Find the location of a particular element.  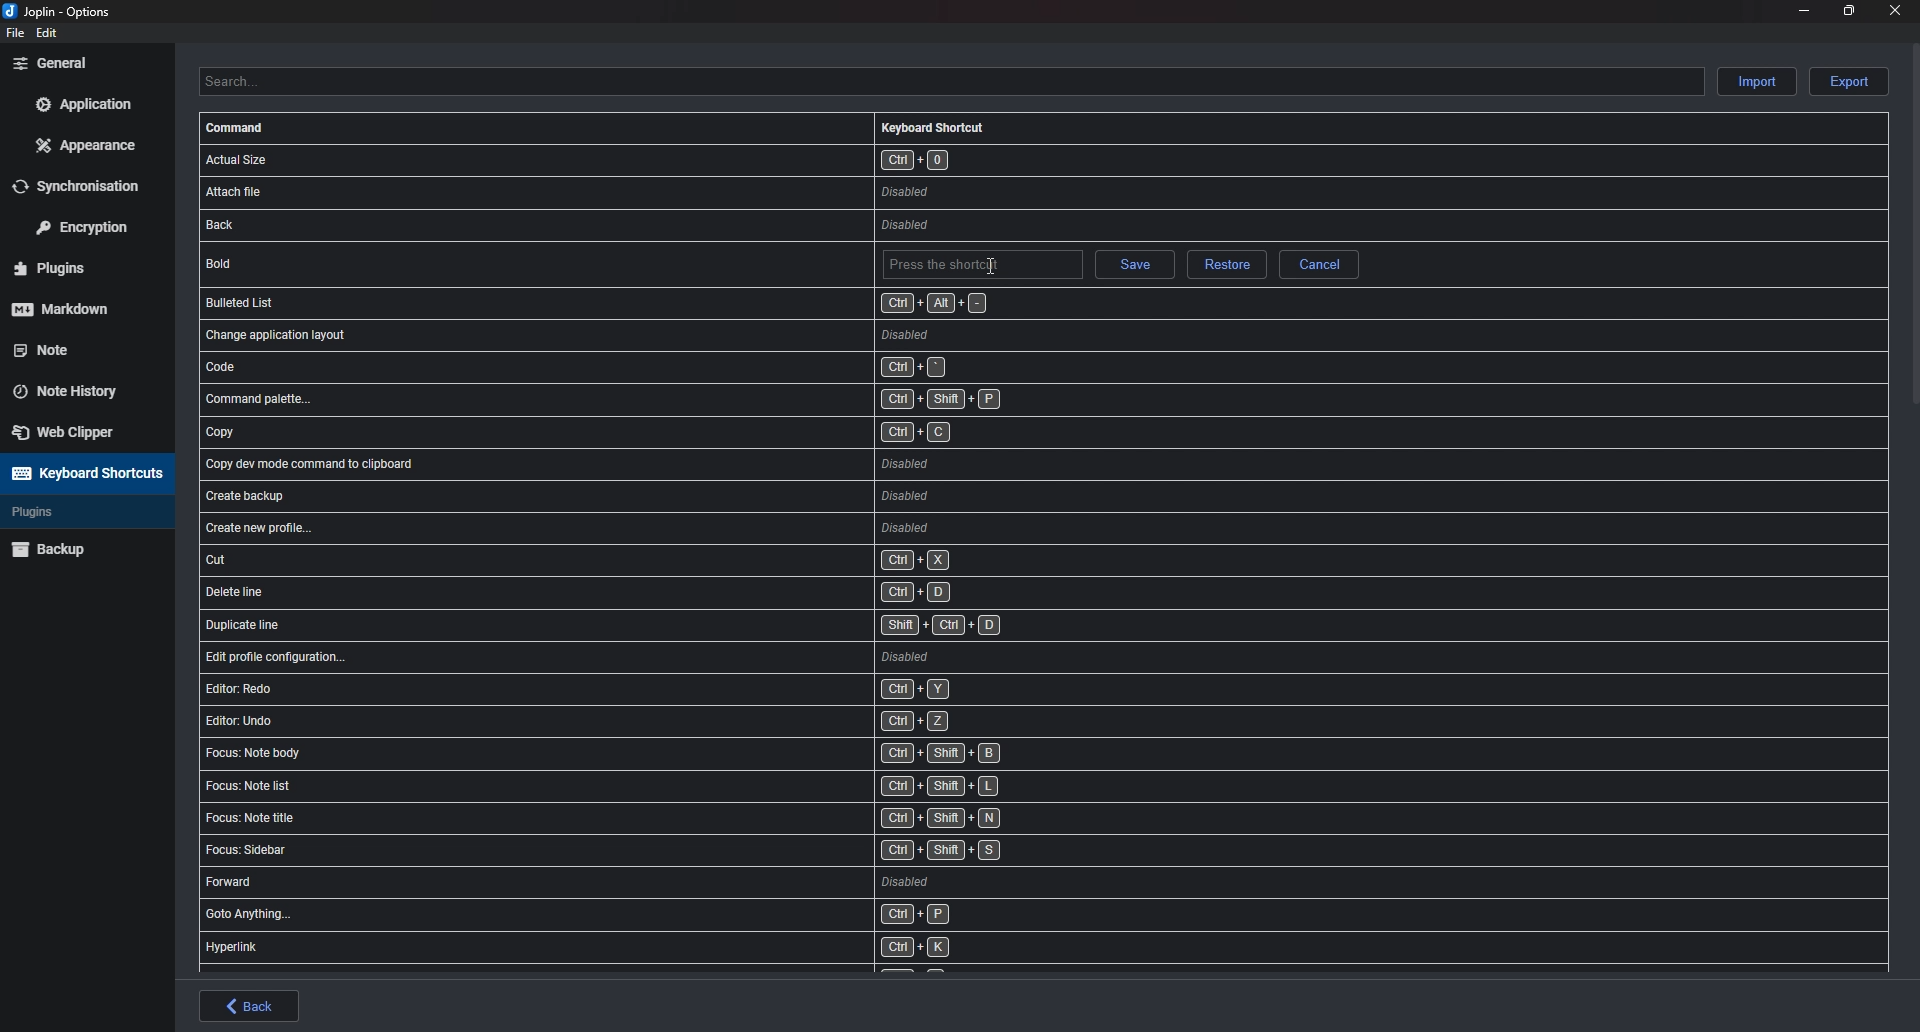

shortcut is located at coordinates (674, 435).